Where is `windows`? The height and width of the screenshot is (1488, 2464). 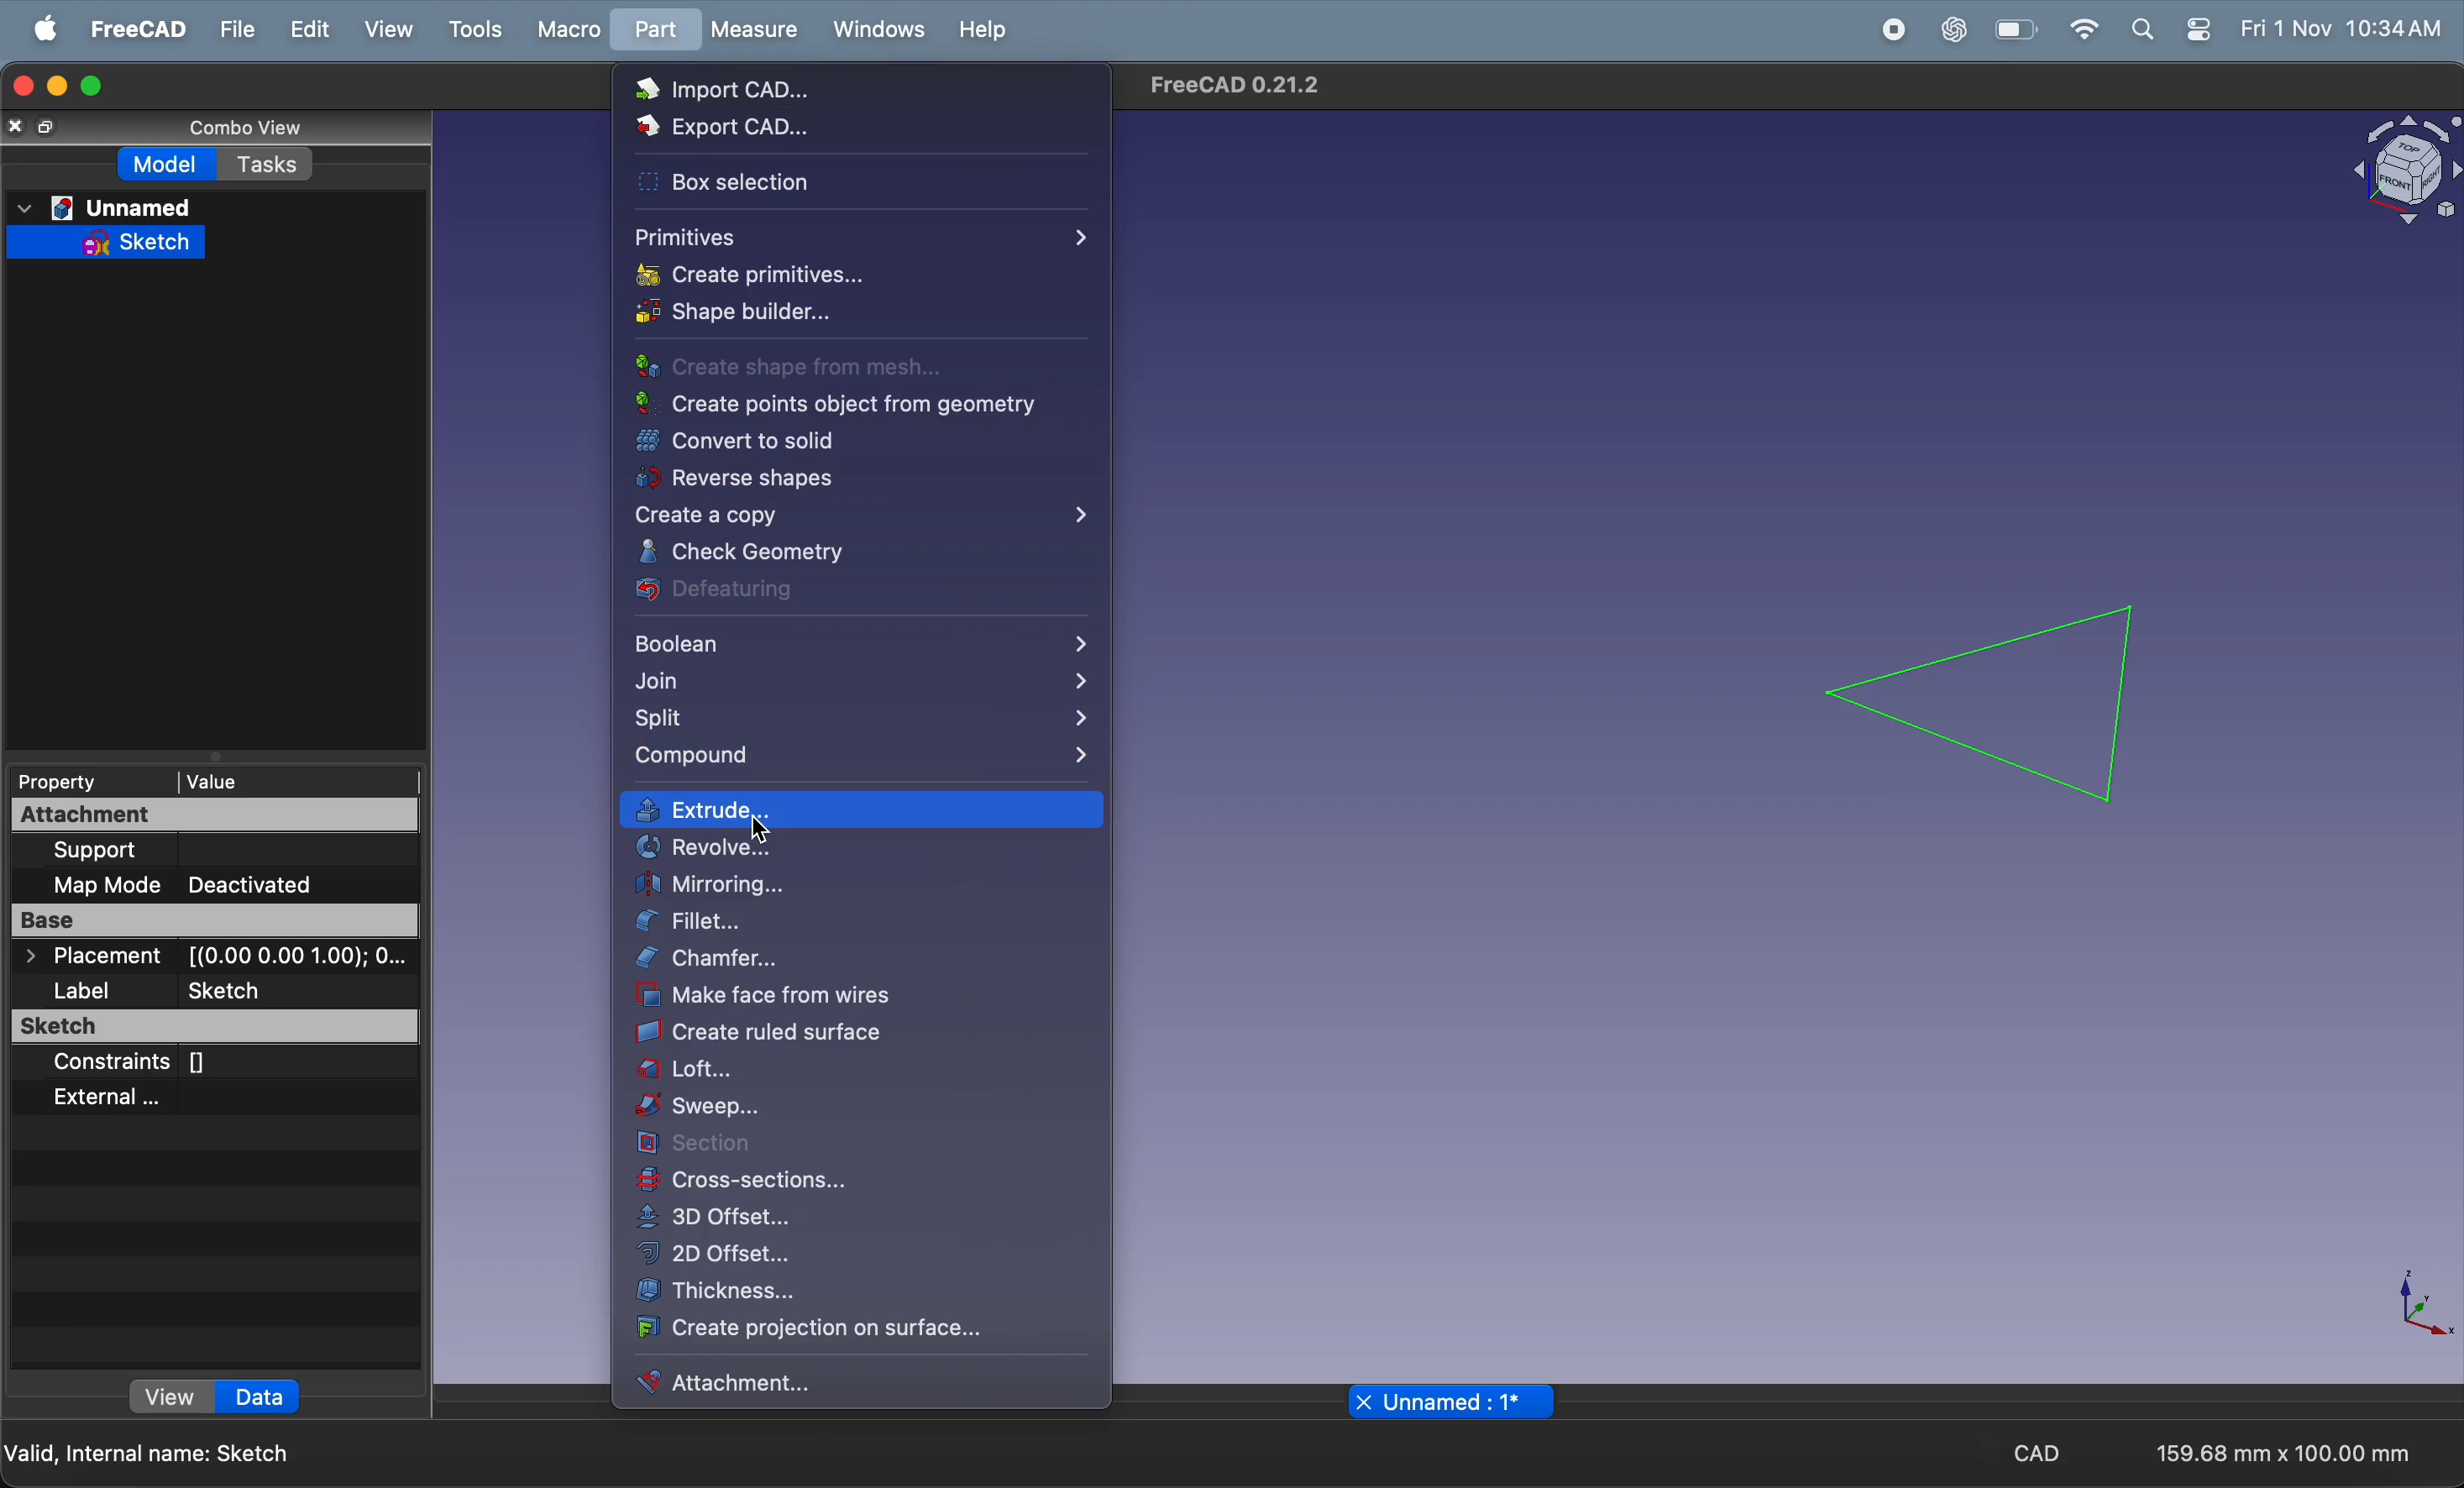
windows is located at coordinates (878, 31).